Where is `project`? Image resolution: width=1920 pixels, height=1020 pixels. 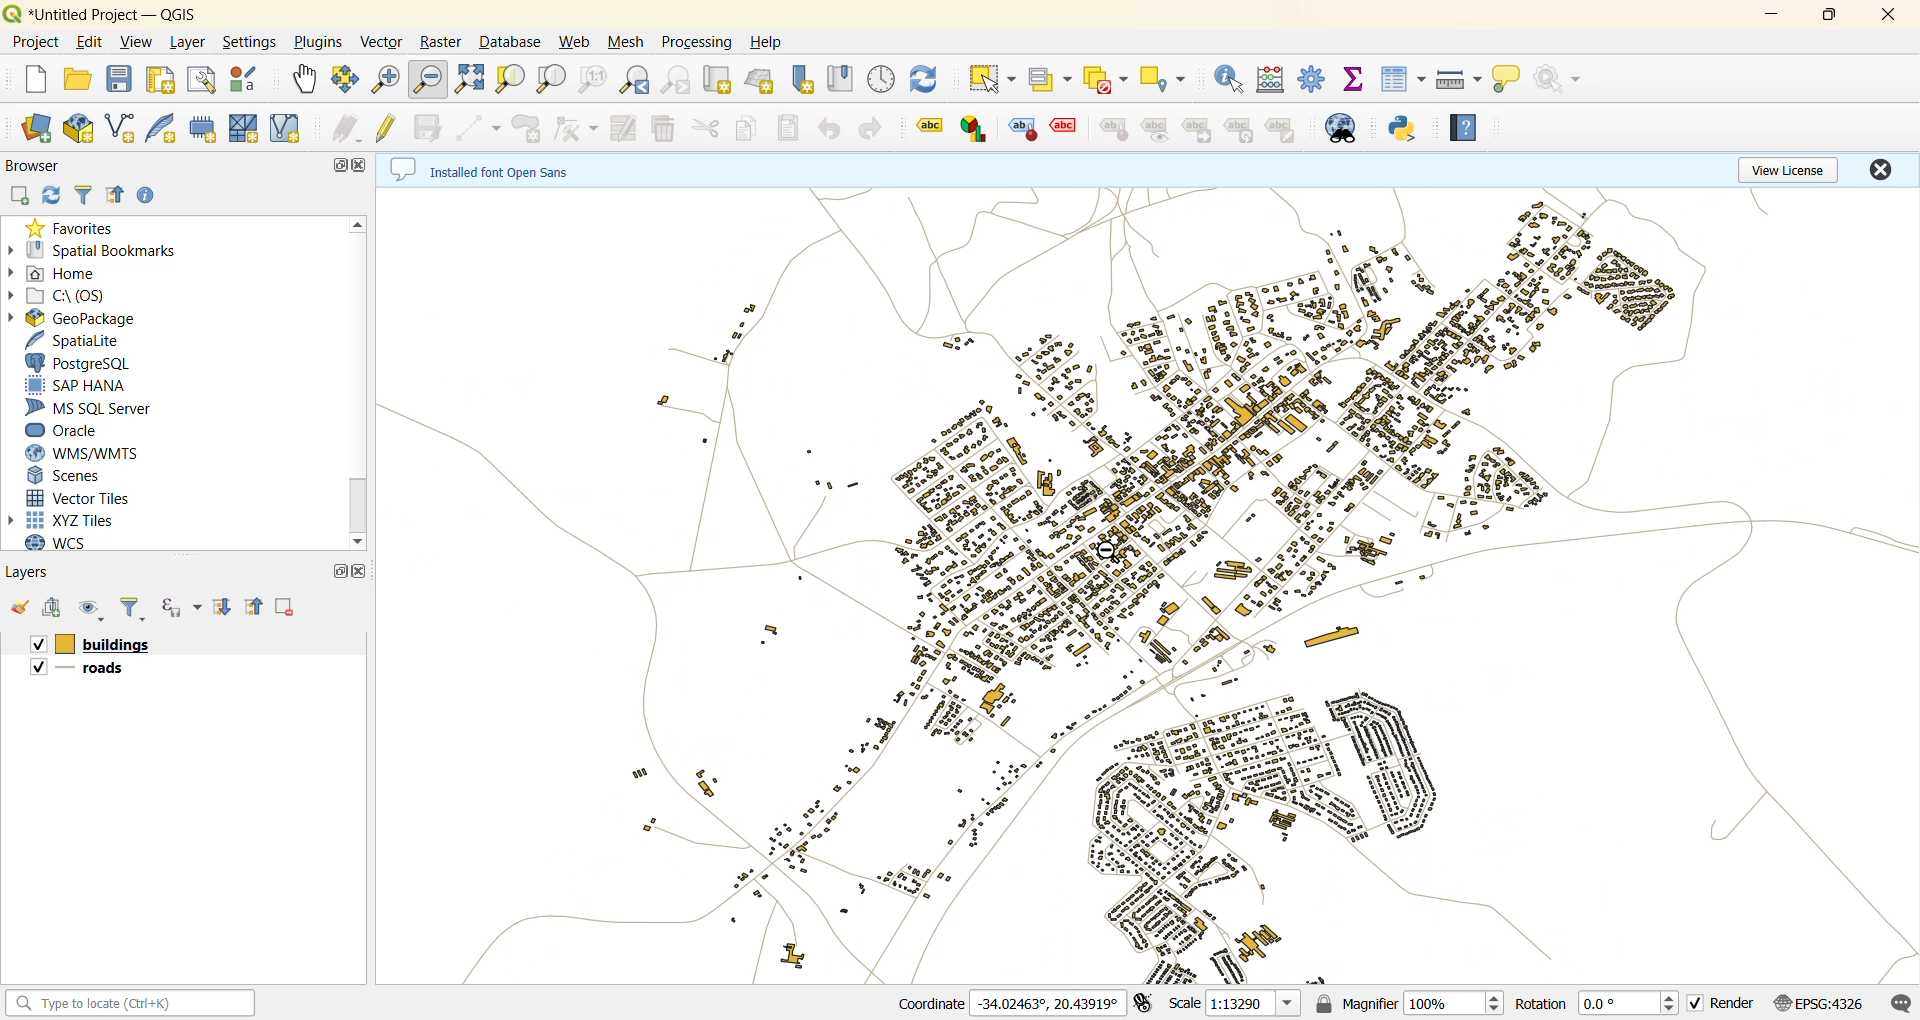
project is located at coordinates (35, 40).